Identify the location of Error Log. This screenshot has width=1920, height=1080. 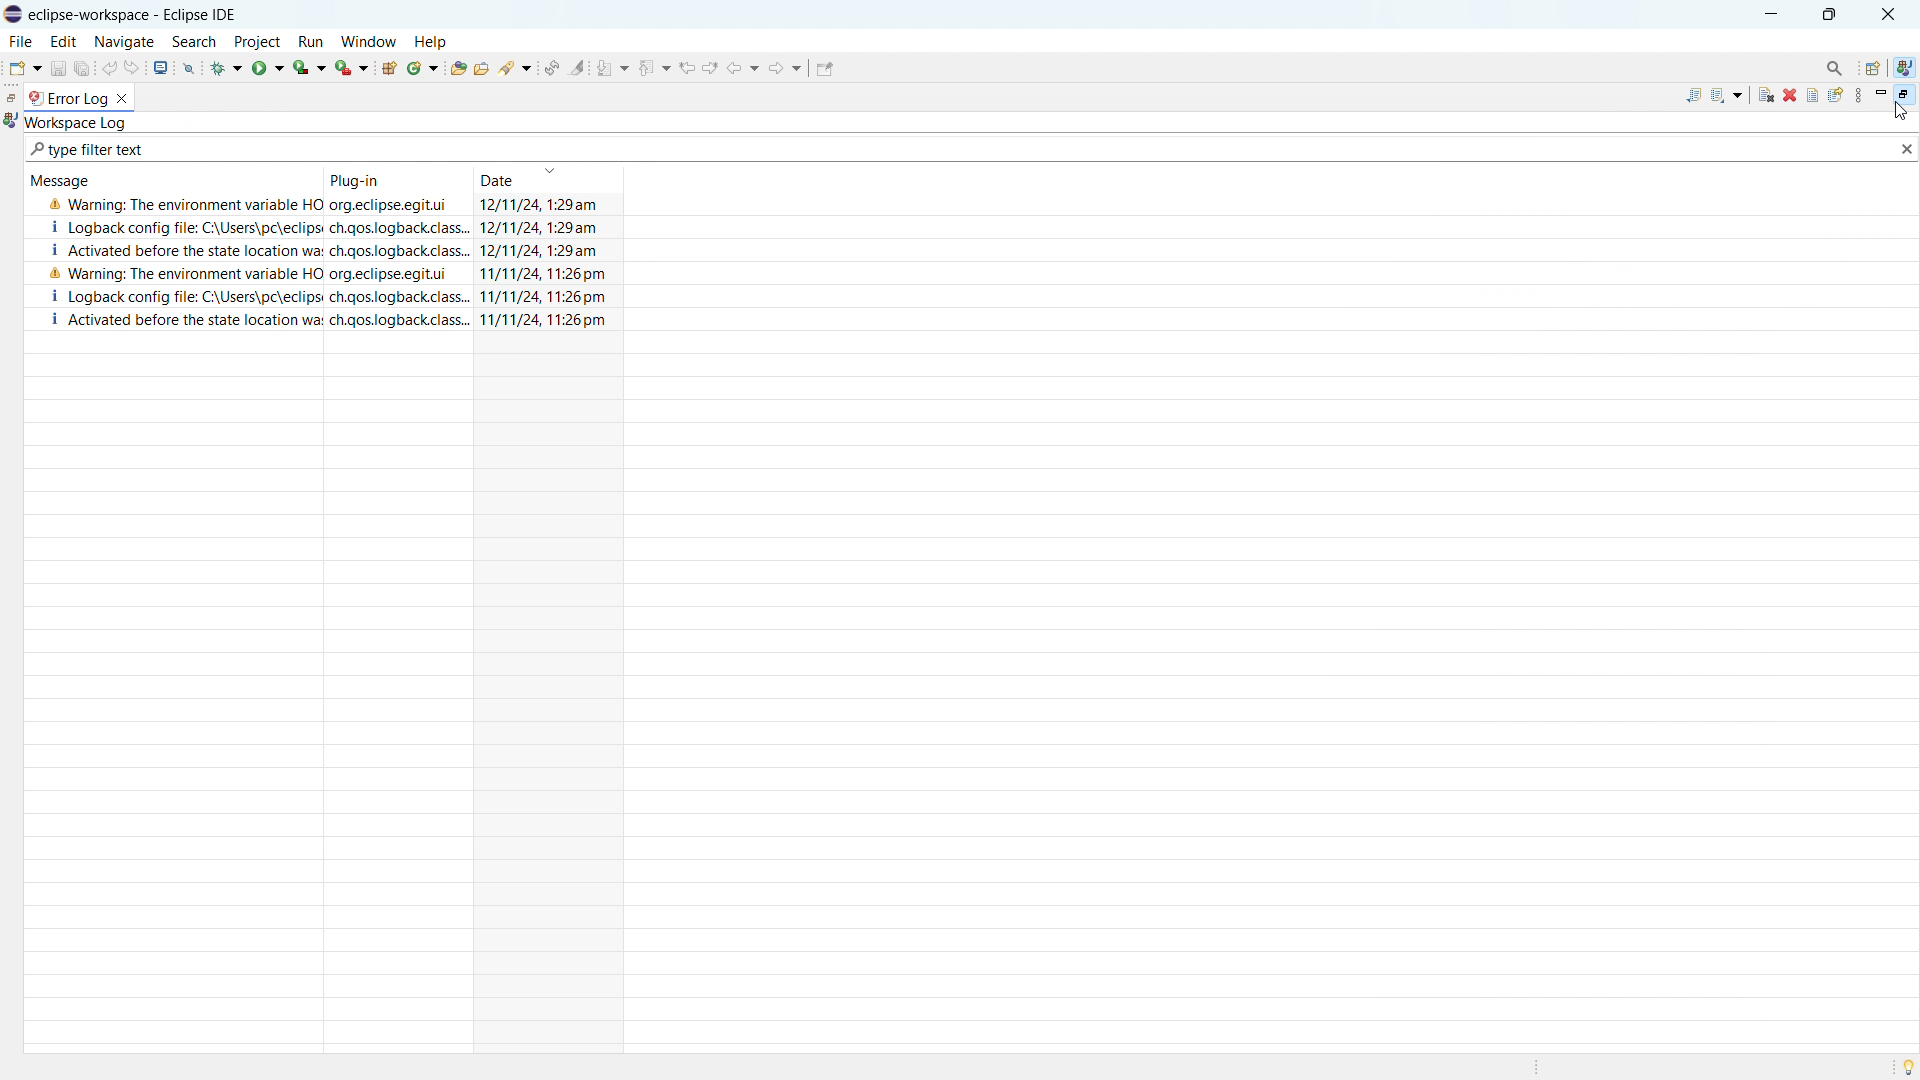
(76, 100).